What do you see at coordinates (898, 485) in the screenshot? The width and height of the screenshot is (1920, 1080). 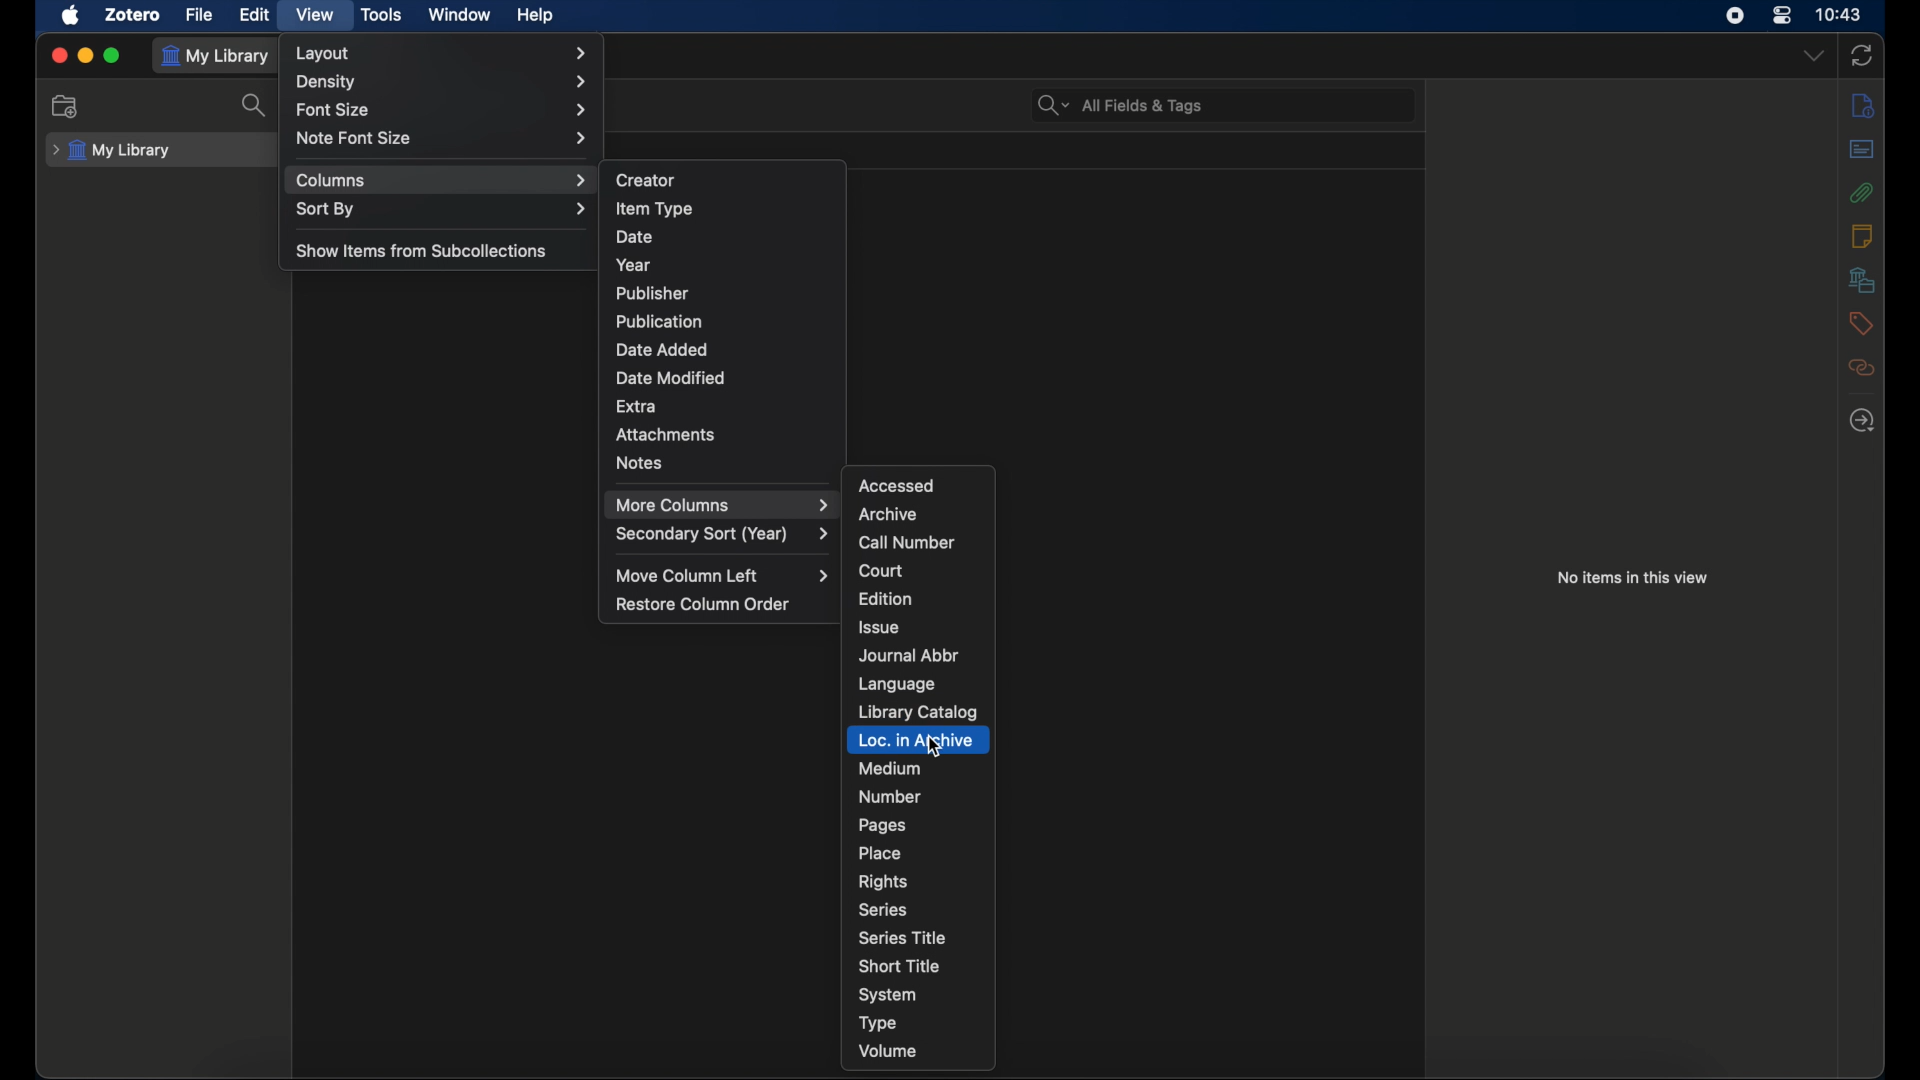 I see `accessed` at bounding box center [898, 485].